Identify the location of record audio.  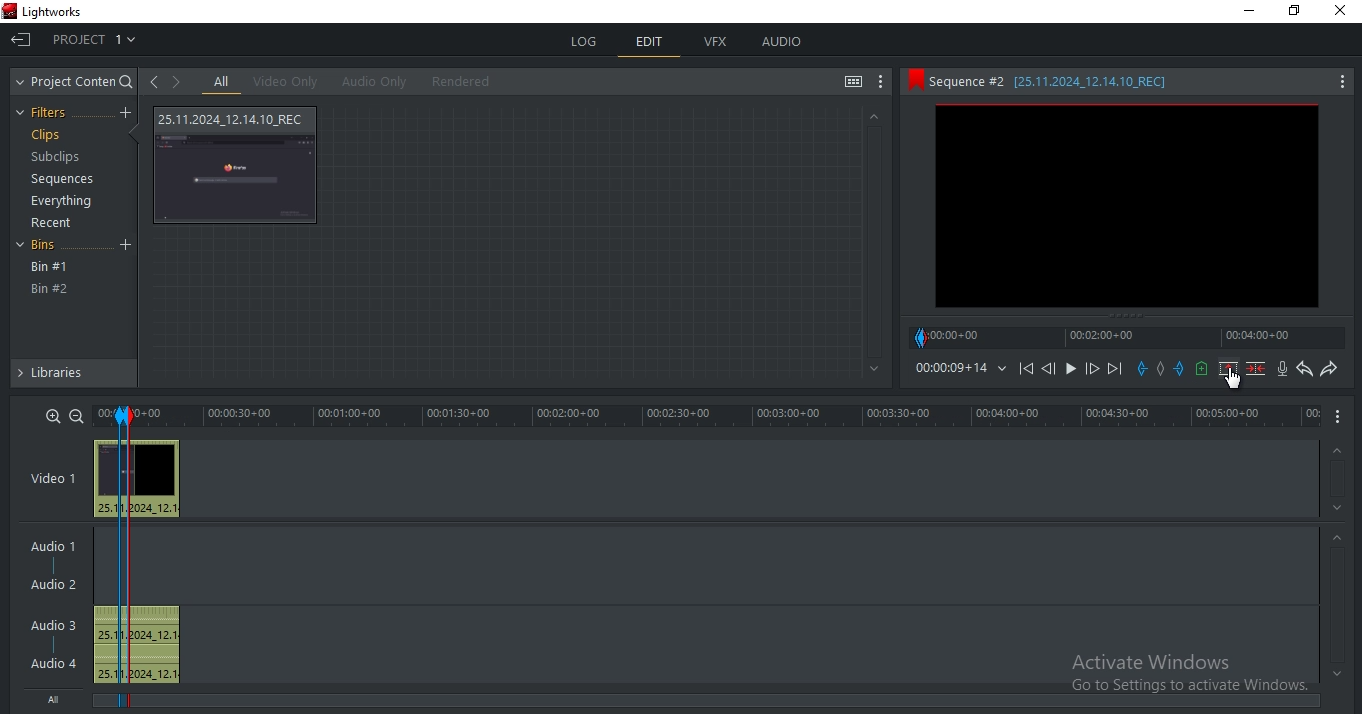
(1282, 369).